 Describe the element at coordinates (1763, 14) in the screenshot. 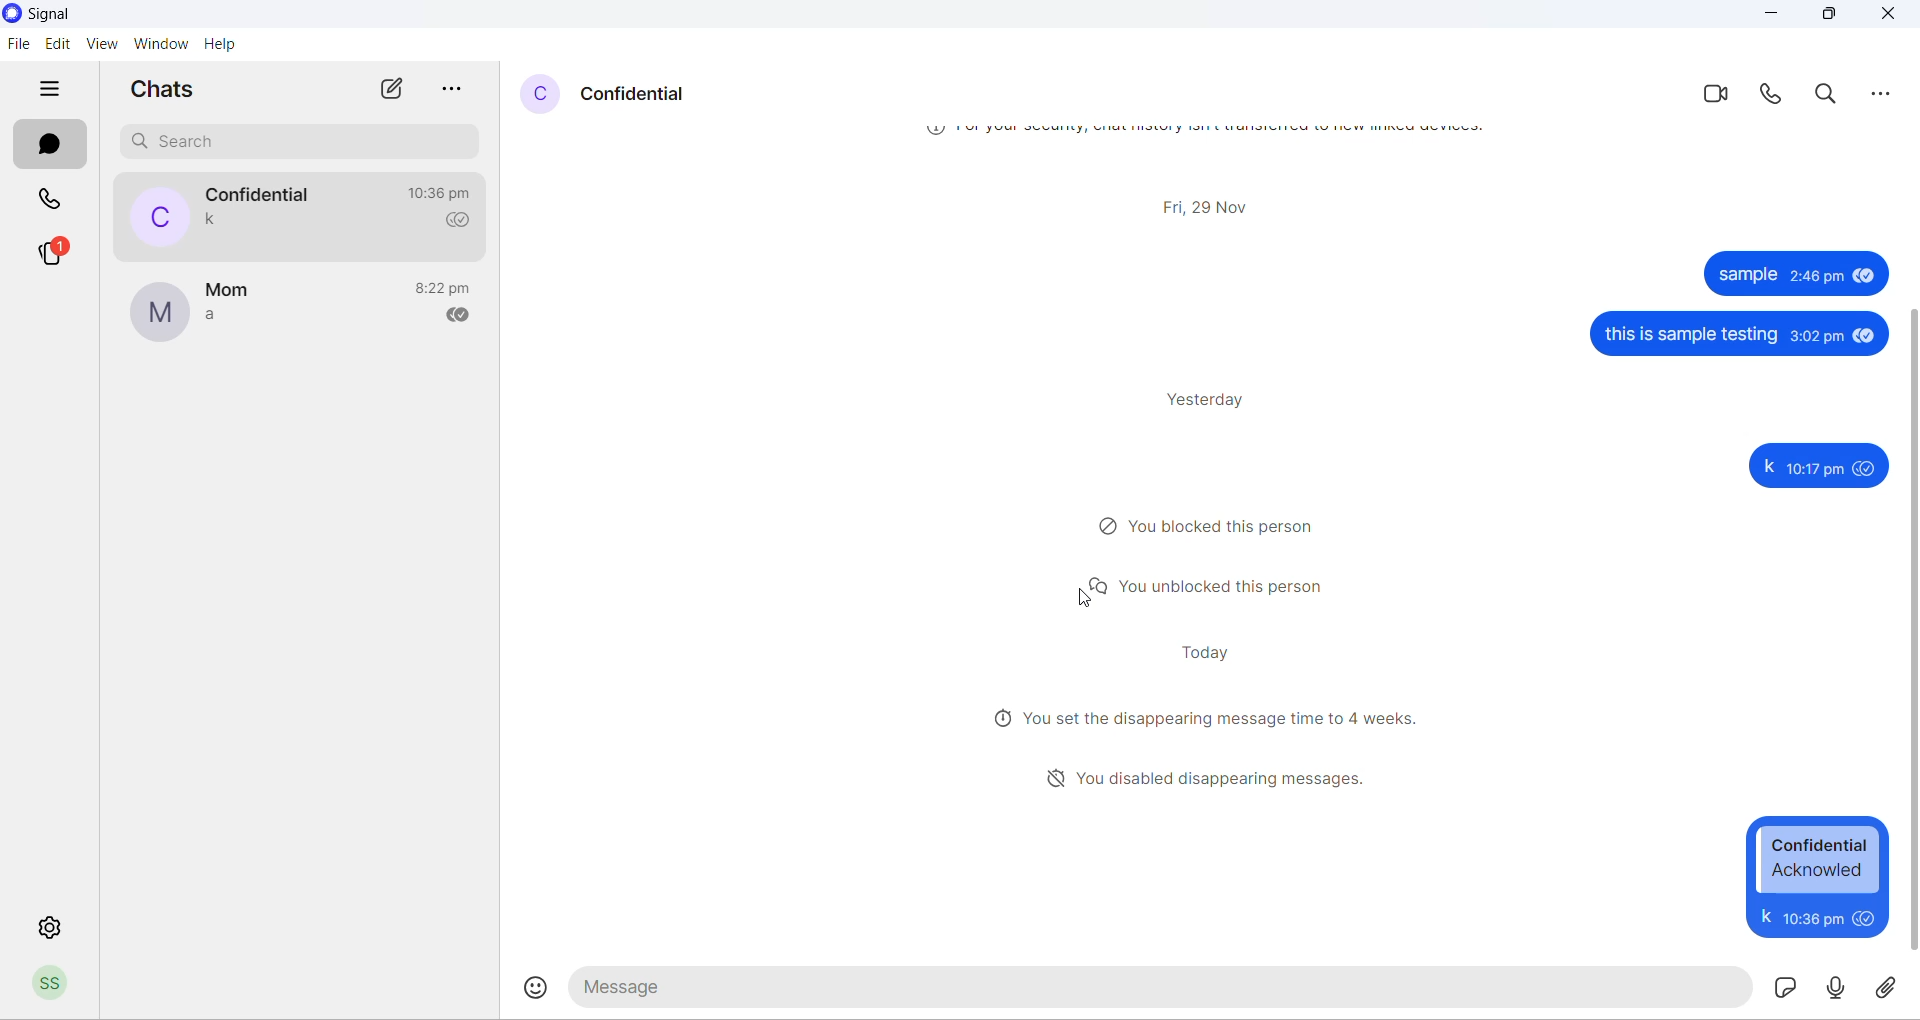

I see `minimize` at that location.